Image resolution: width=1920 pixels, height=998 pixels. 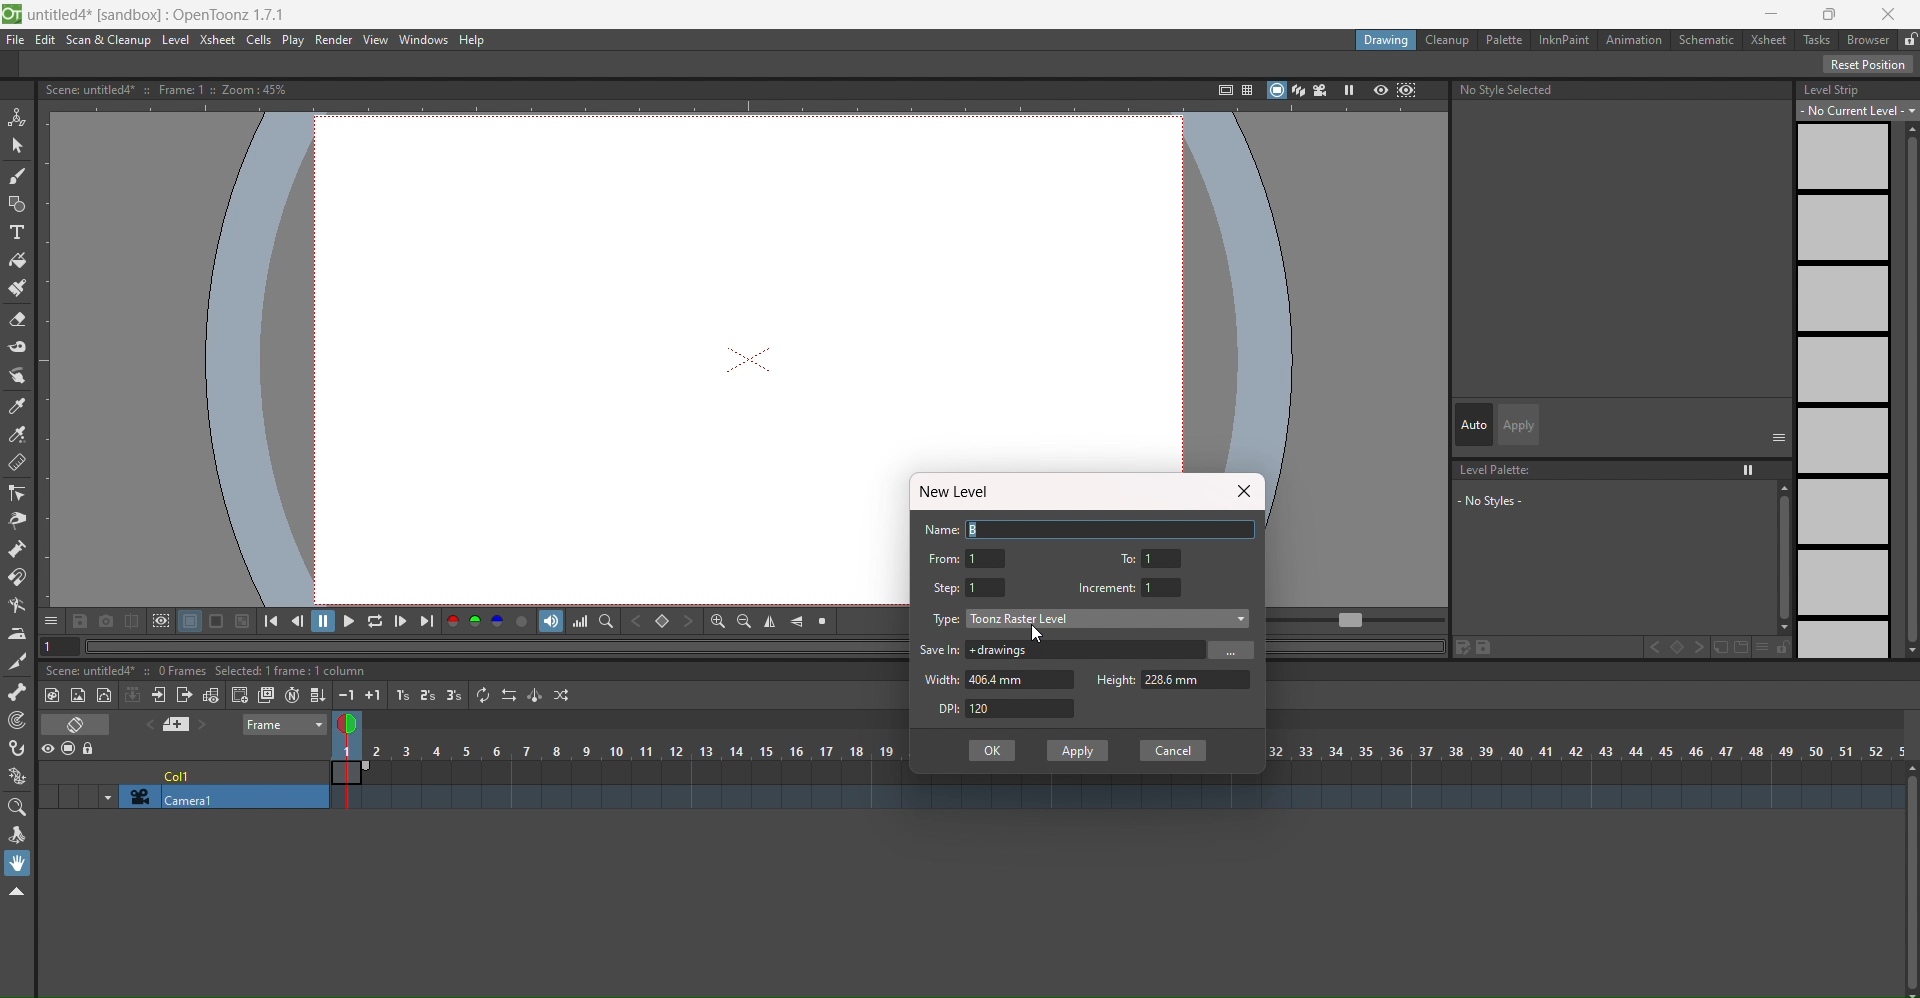 What do you see at coordinates (157, 695) in the screenshot?
I see `open sub xsheet` at bounding box center [157, 695].